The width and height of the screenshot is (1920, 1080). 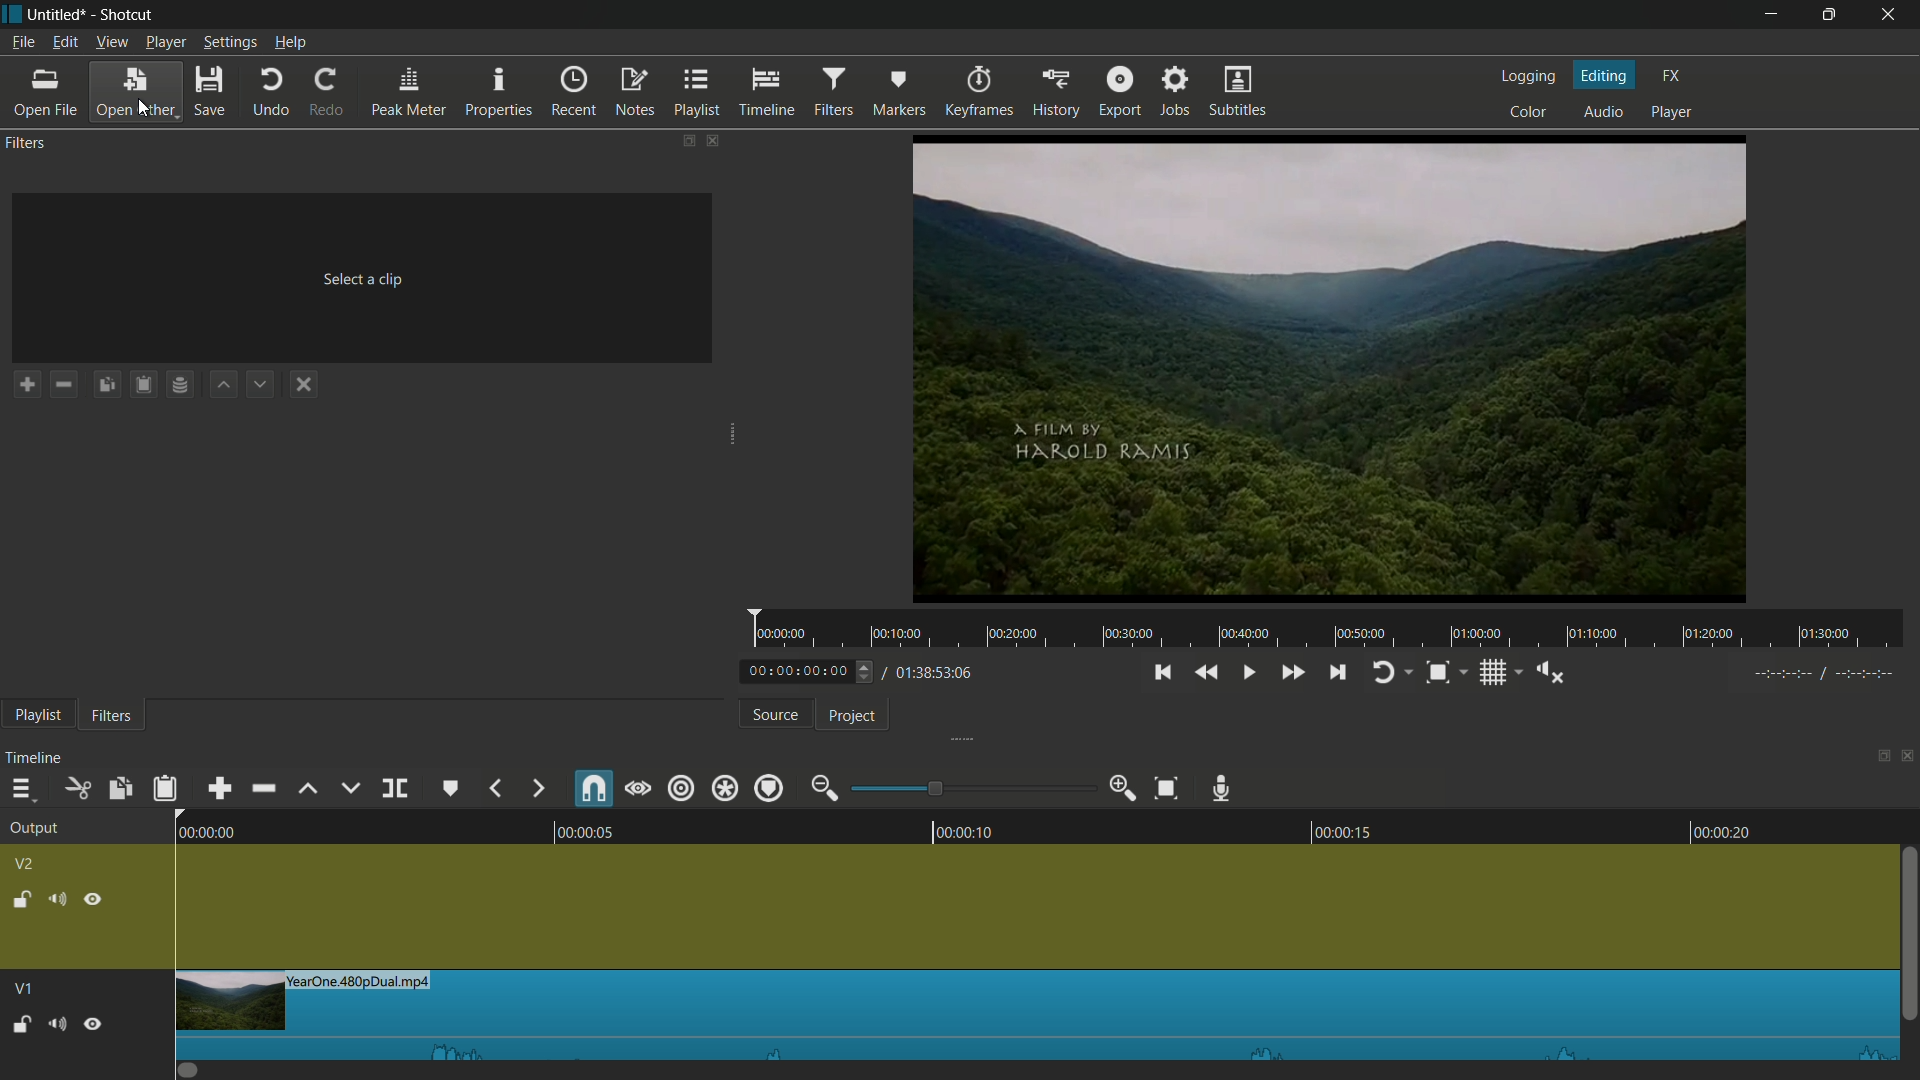 What do you see at coordinates (501, 93) in the screenshot?
I see `properties` at bounding box center [501, 93].